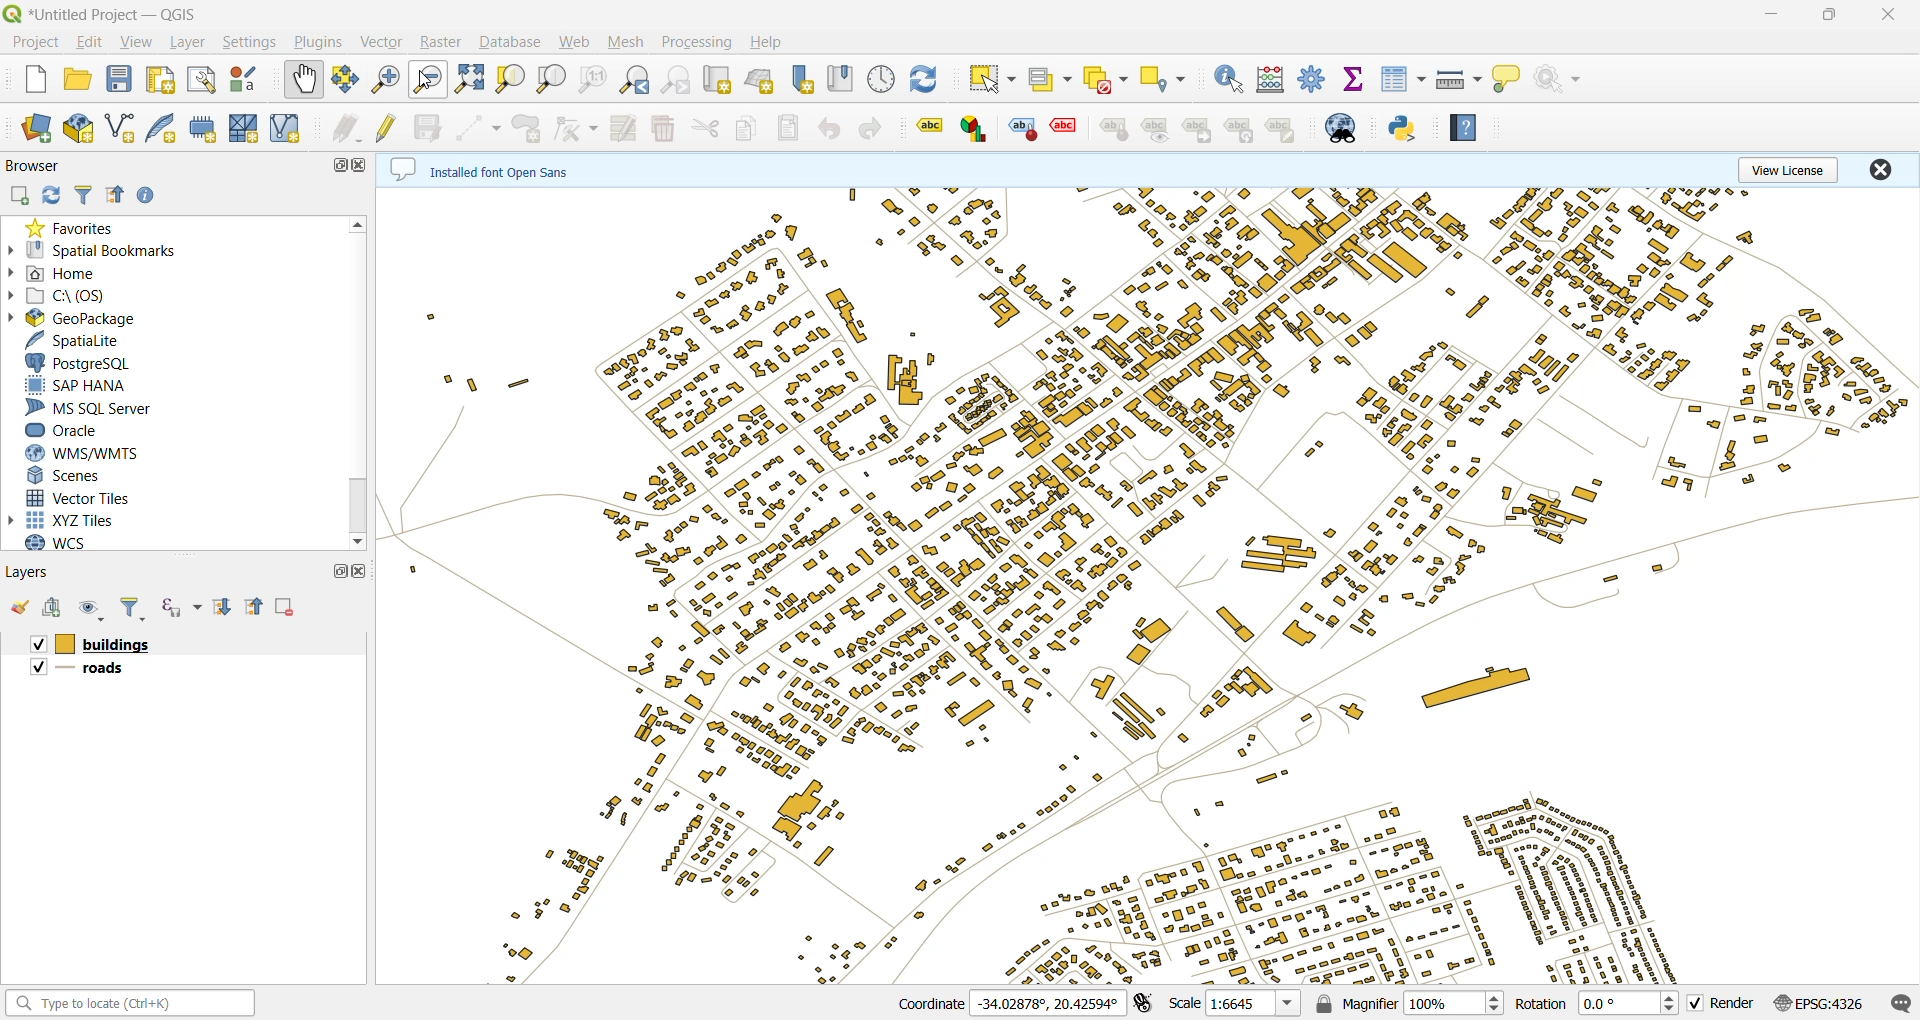 The width and height of the screenshot is (1920, 1020). Describe the element at coordinates (336, 576) in the screenshot. I see `maximize` at that location.